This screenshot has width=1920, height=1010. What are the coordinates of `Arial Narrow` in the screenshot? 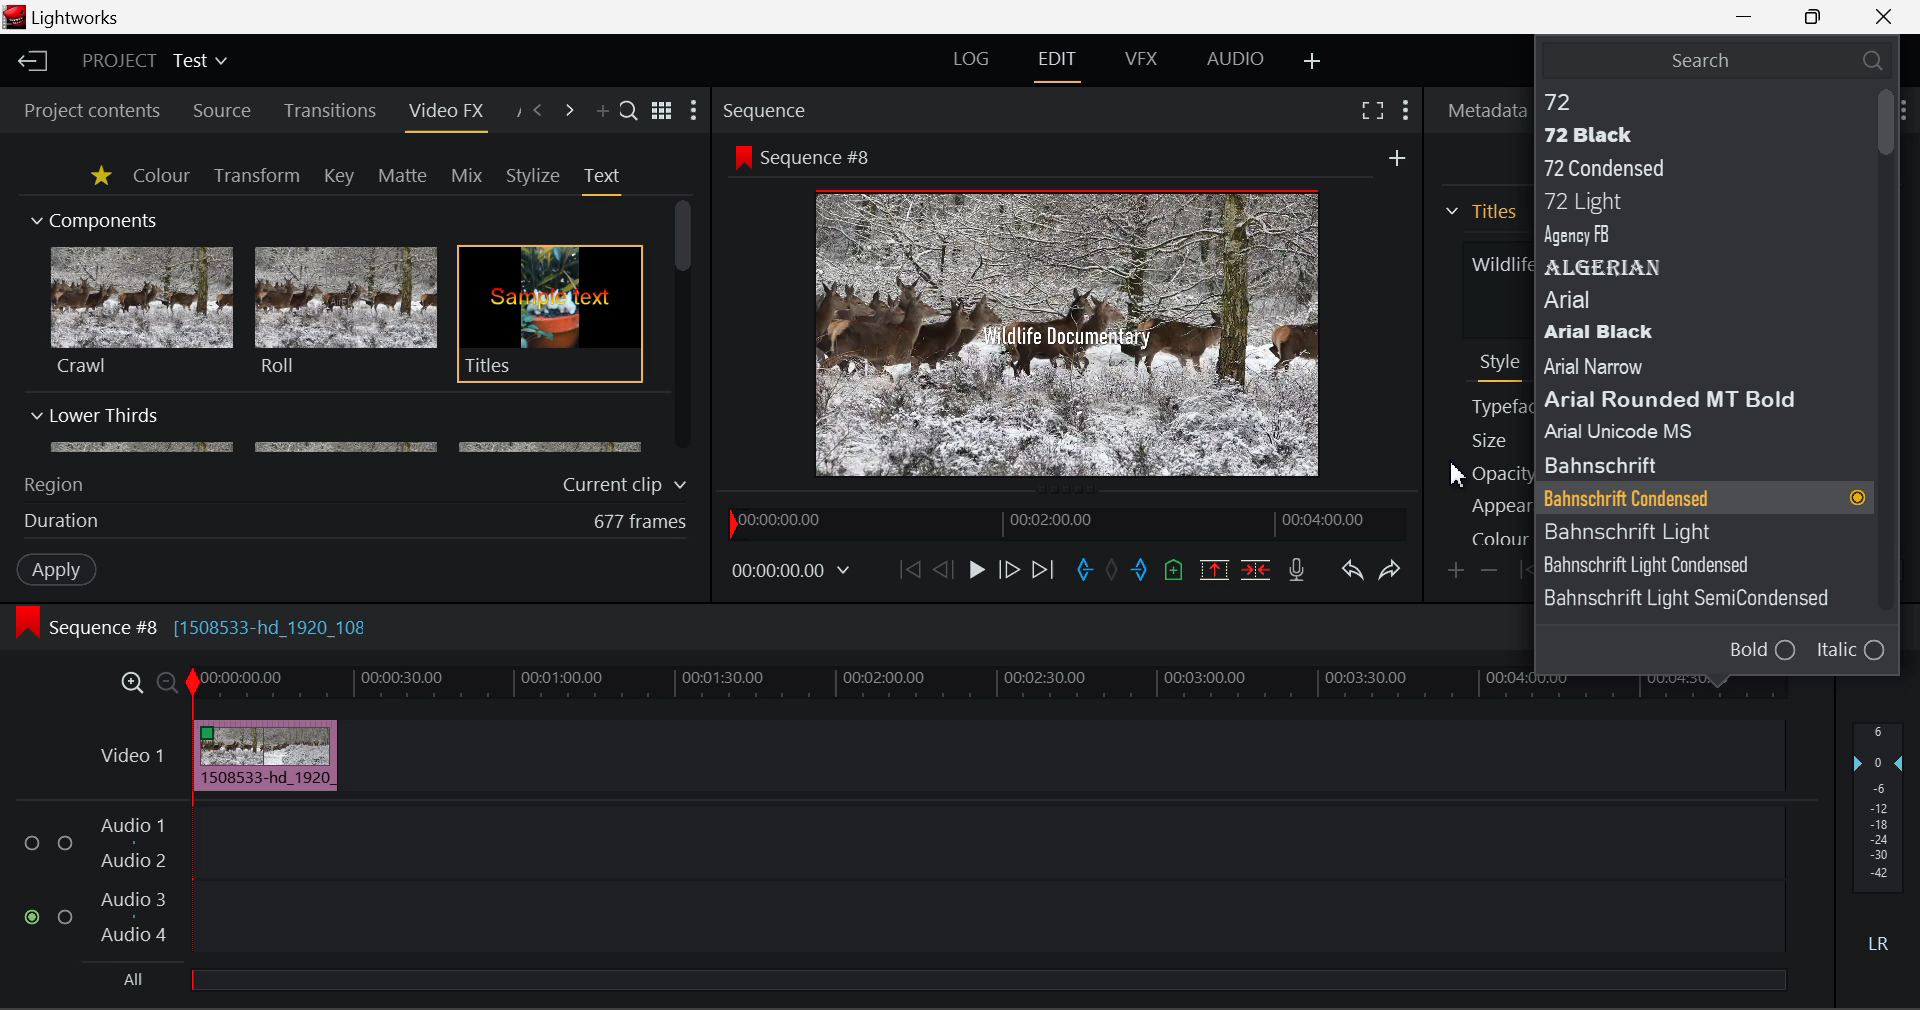 It's located at (1628, 367).